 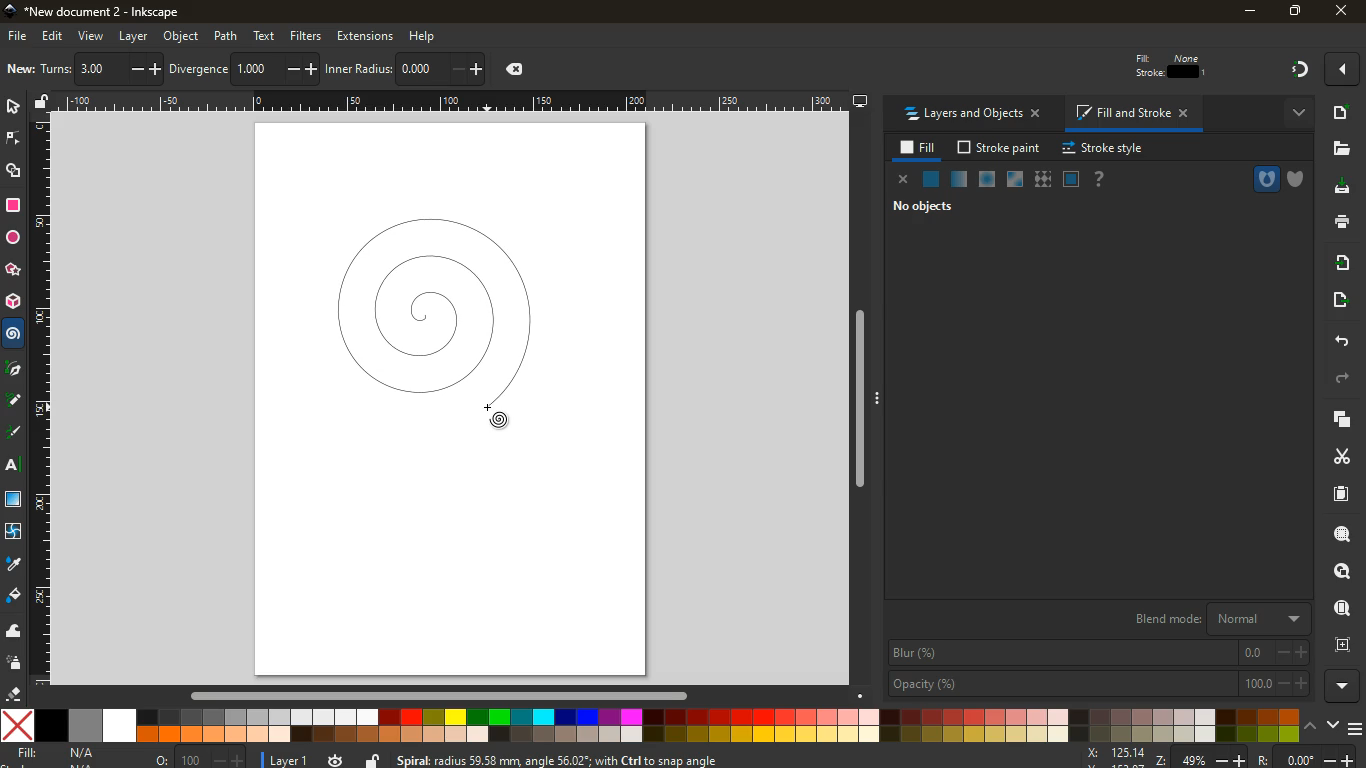 I want to click on fill, so click(x=919, y=148).